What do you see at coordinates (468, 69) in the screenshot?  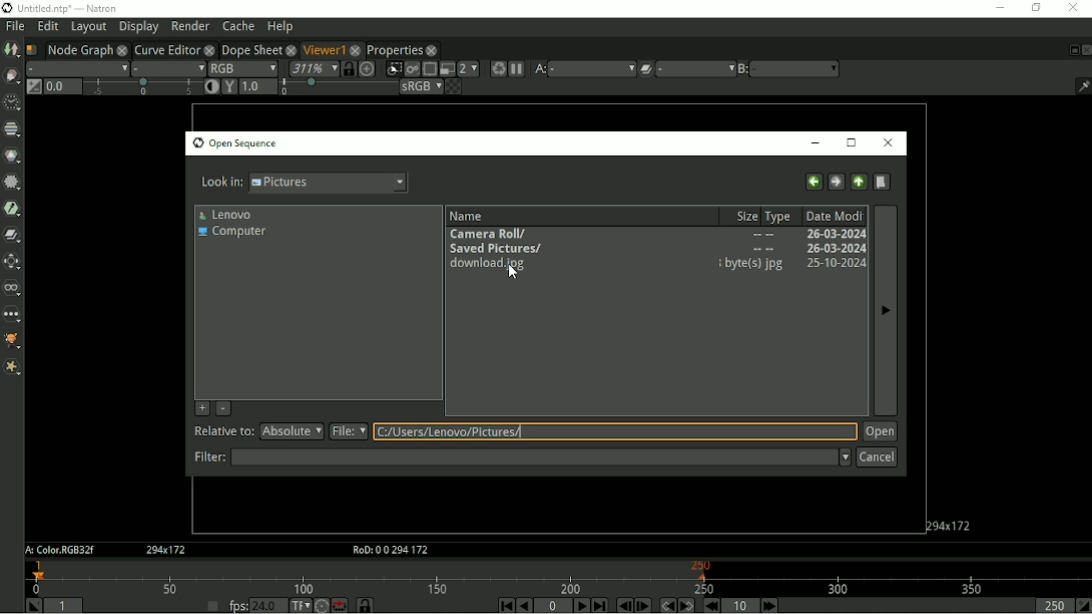 I see `Scales down rendered image` at bounding box center [468, 69].